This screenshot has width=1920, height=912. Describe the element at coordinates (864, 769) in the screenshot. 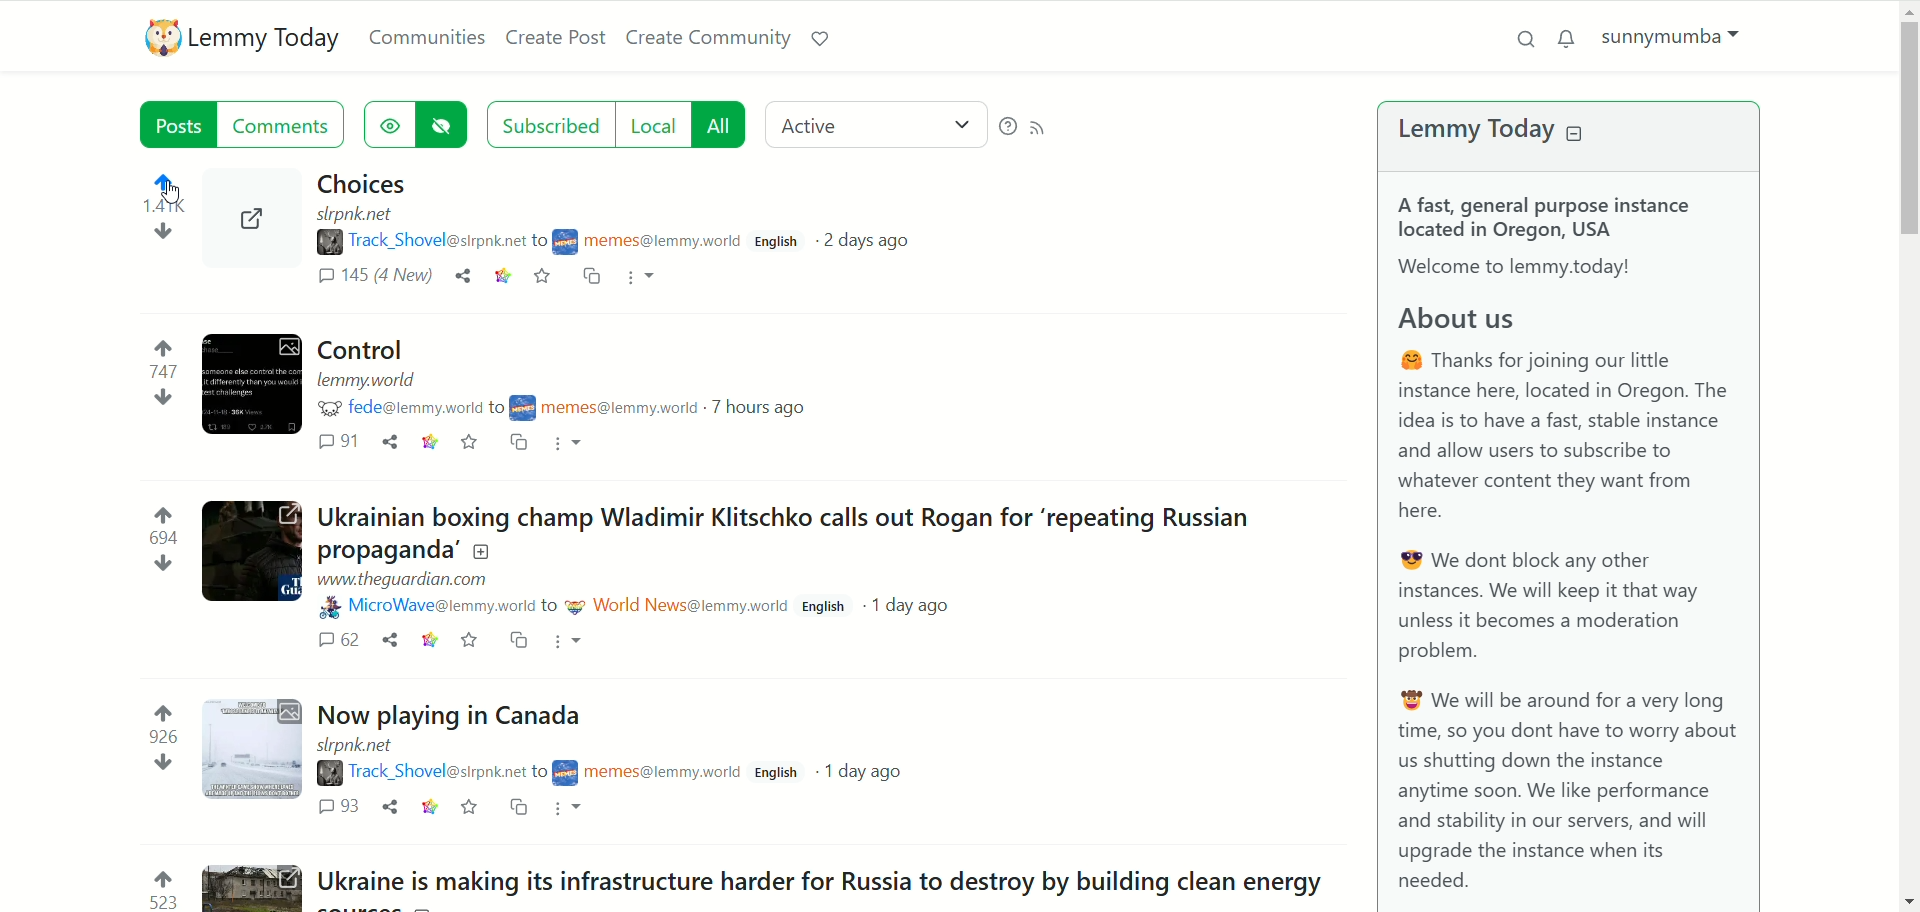

I see `1day ago` at that location.